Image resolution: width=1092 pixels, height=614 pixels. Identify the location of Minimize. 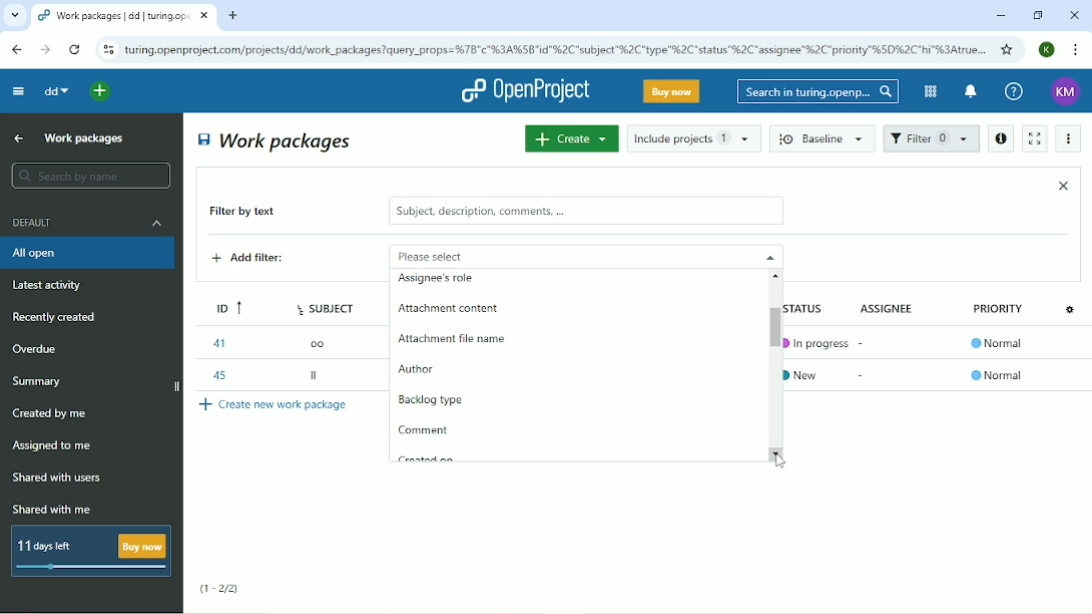
(1000, 16).